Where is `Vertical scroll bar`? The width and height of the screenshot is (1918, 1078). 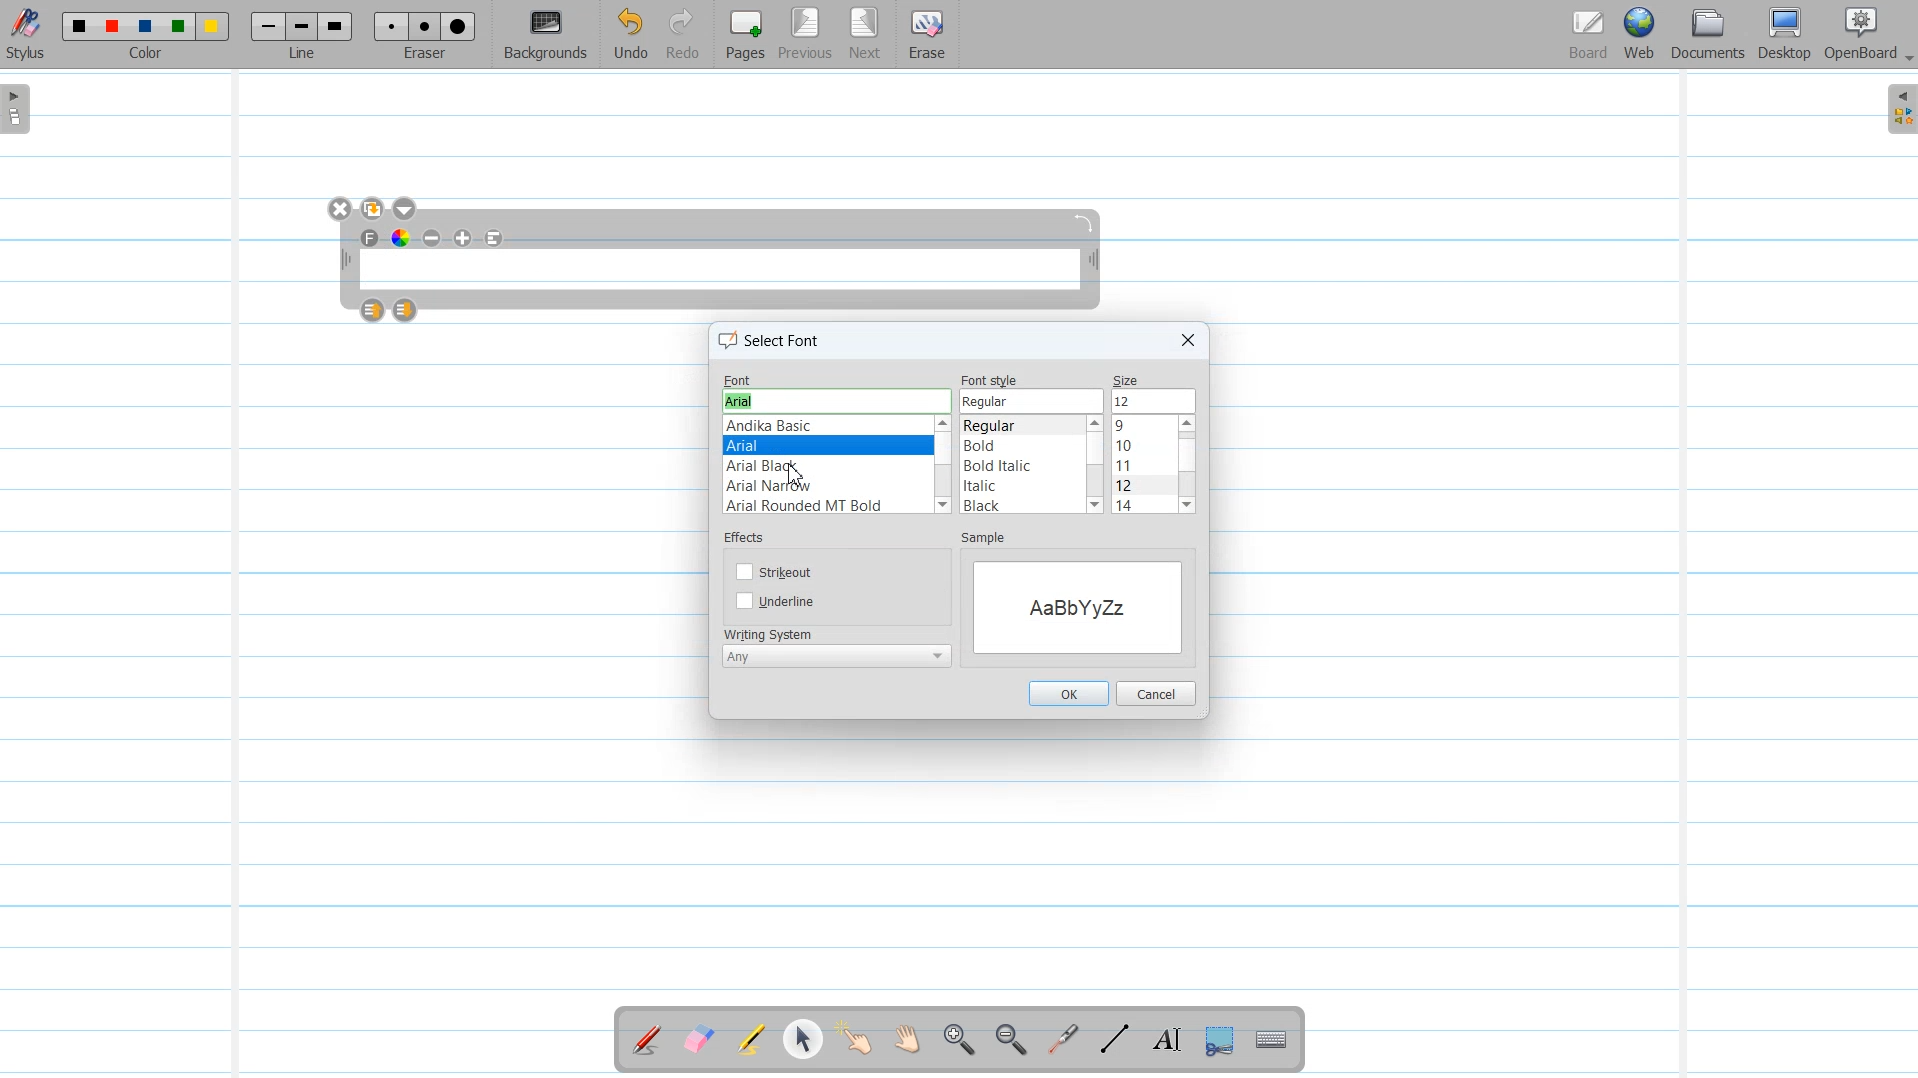
Vertical scroll bar is located at coordinates (1097, 466).